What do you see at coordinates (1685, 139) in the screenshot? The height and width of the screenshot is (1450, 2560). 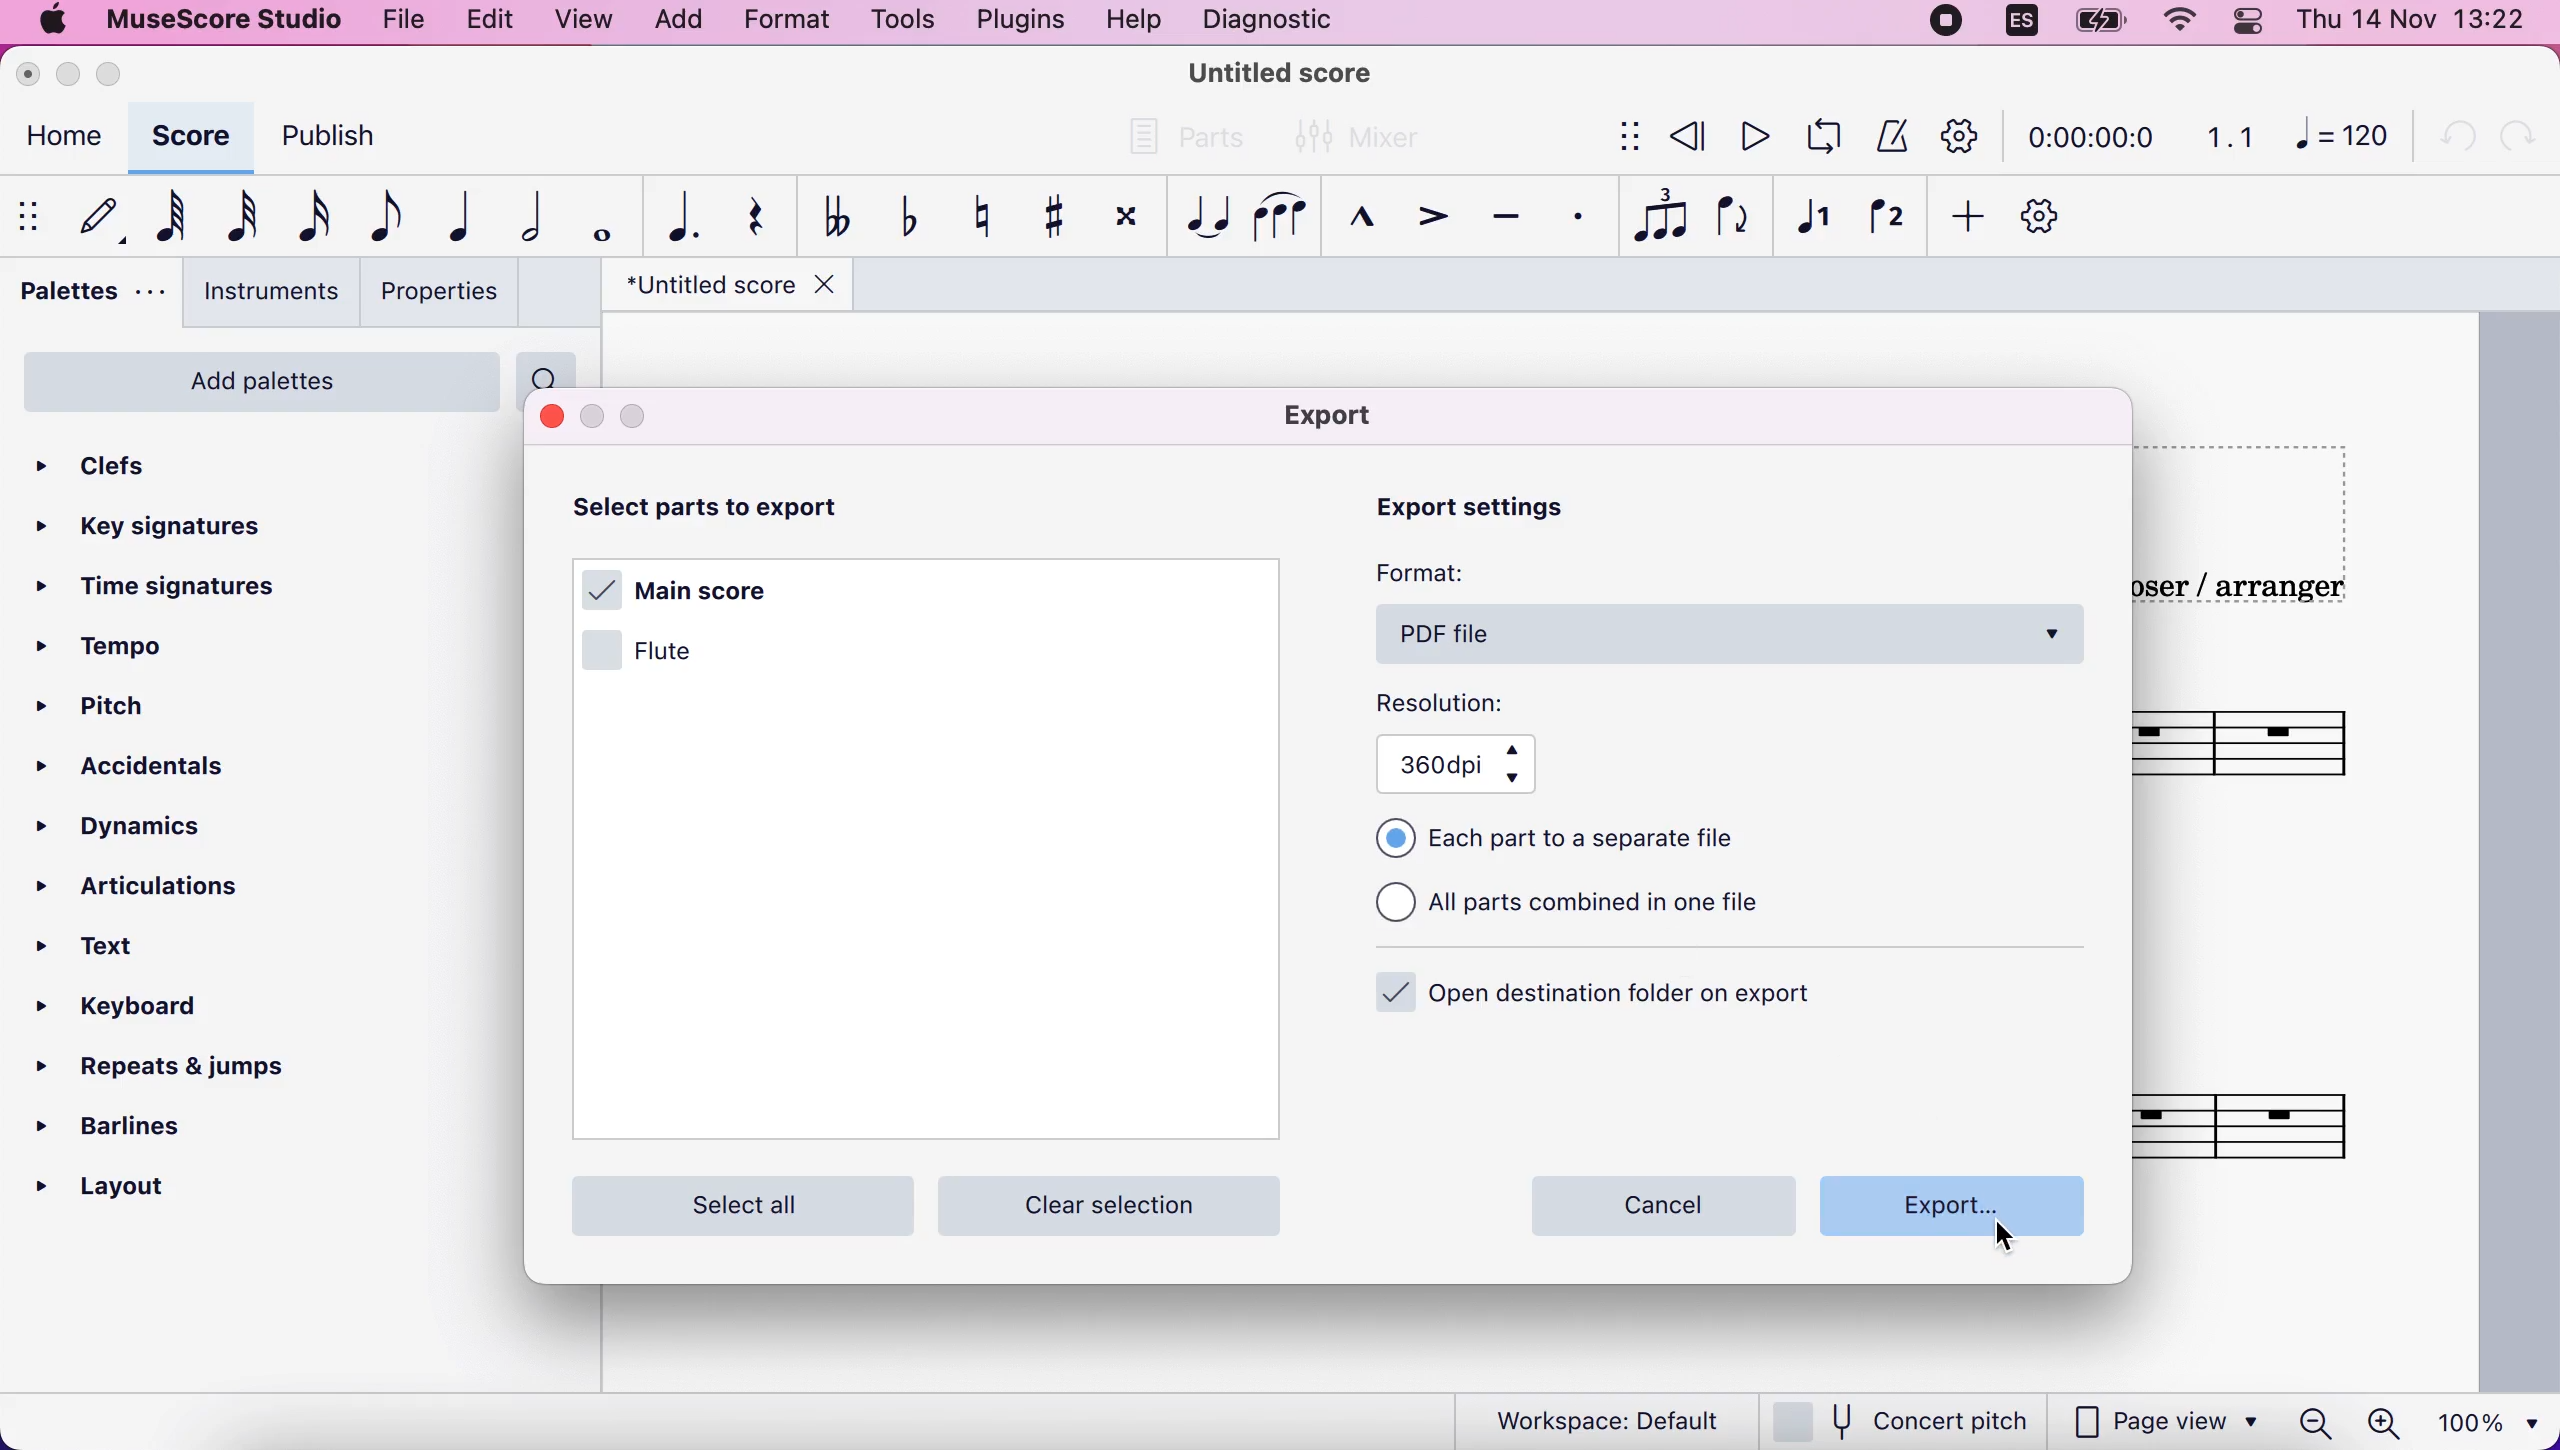 I see `review` at bounding box center [1685, 139].